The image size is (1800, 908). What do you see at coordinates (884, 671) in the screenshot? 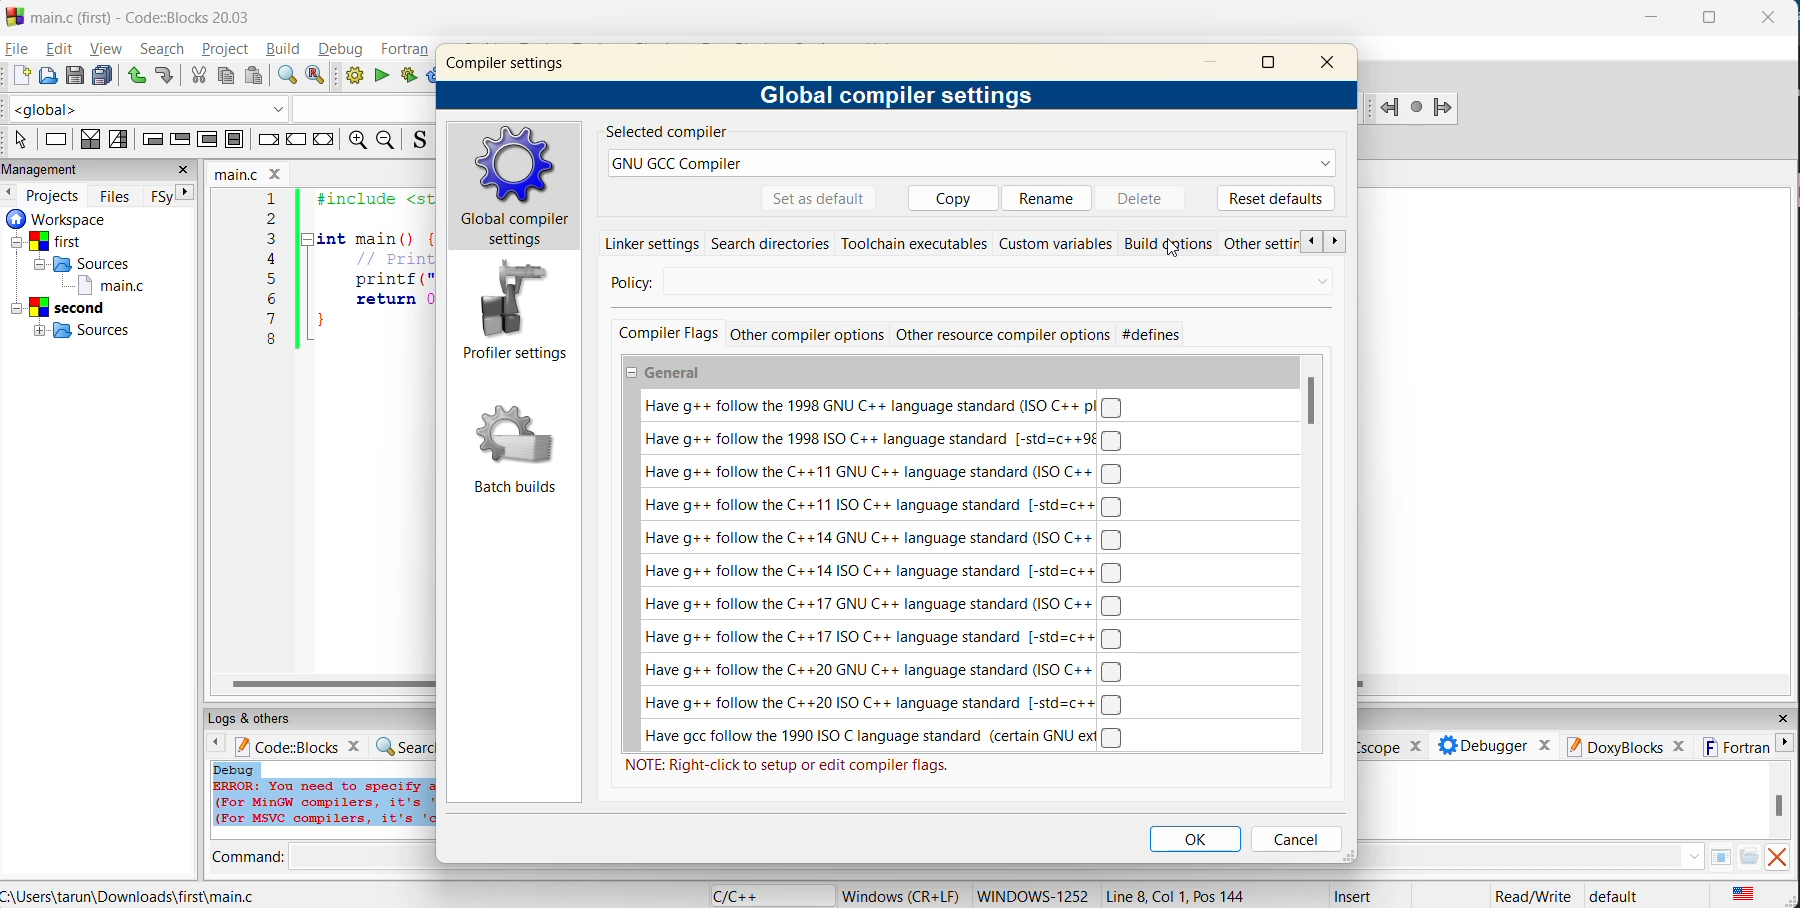
I see `Have g++ follow the C++20 GNU C++ language standard (ISO C++` at bounding box center [884, 671].